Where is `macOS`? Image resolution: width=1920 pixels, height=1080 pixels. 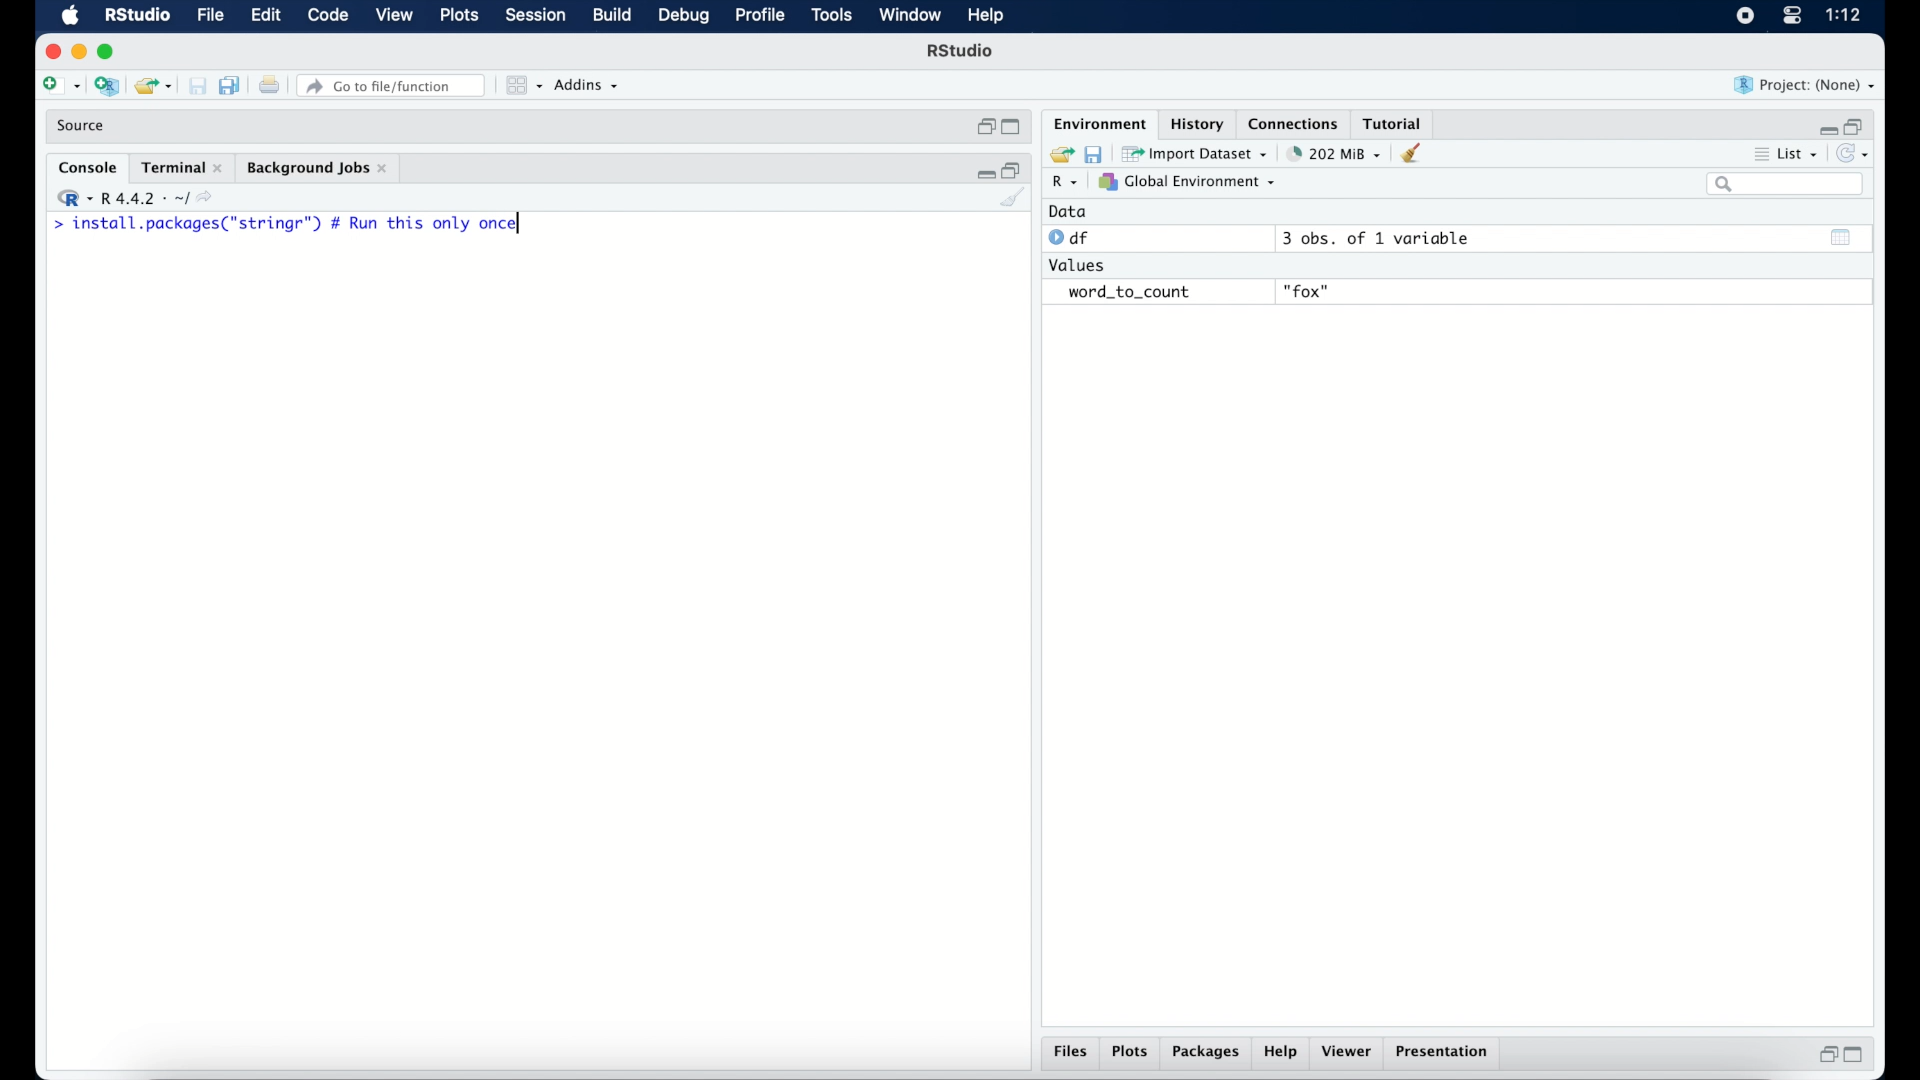 macOS is located at coordinates (70, 16).